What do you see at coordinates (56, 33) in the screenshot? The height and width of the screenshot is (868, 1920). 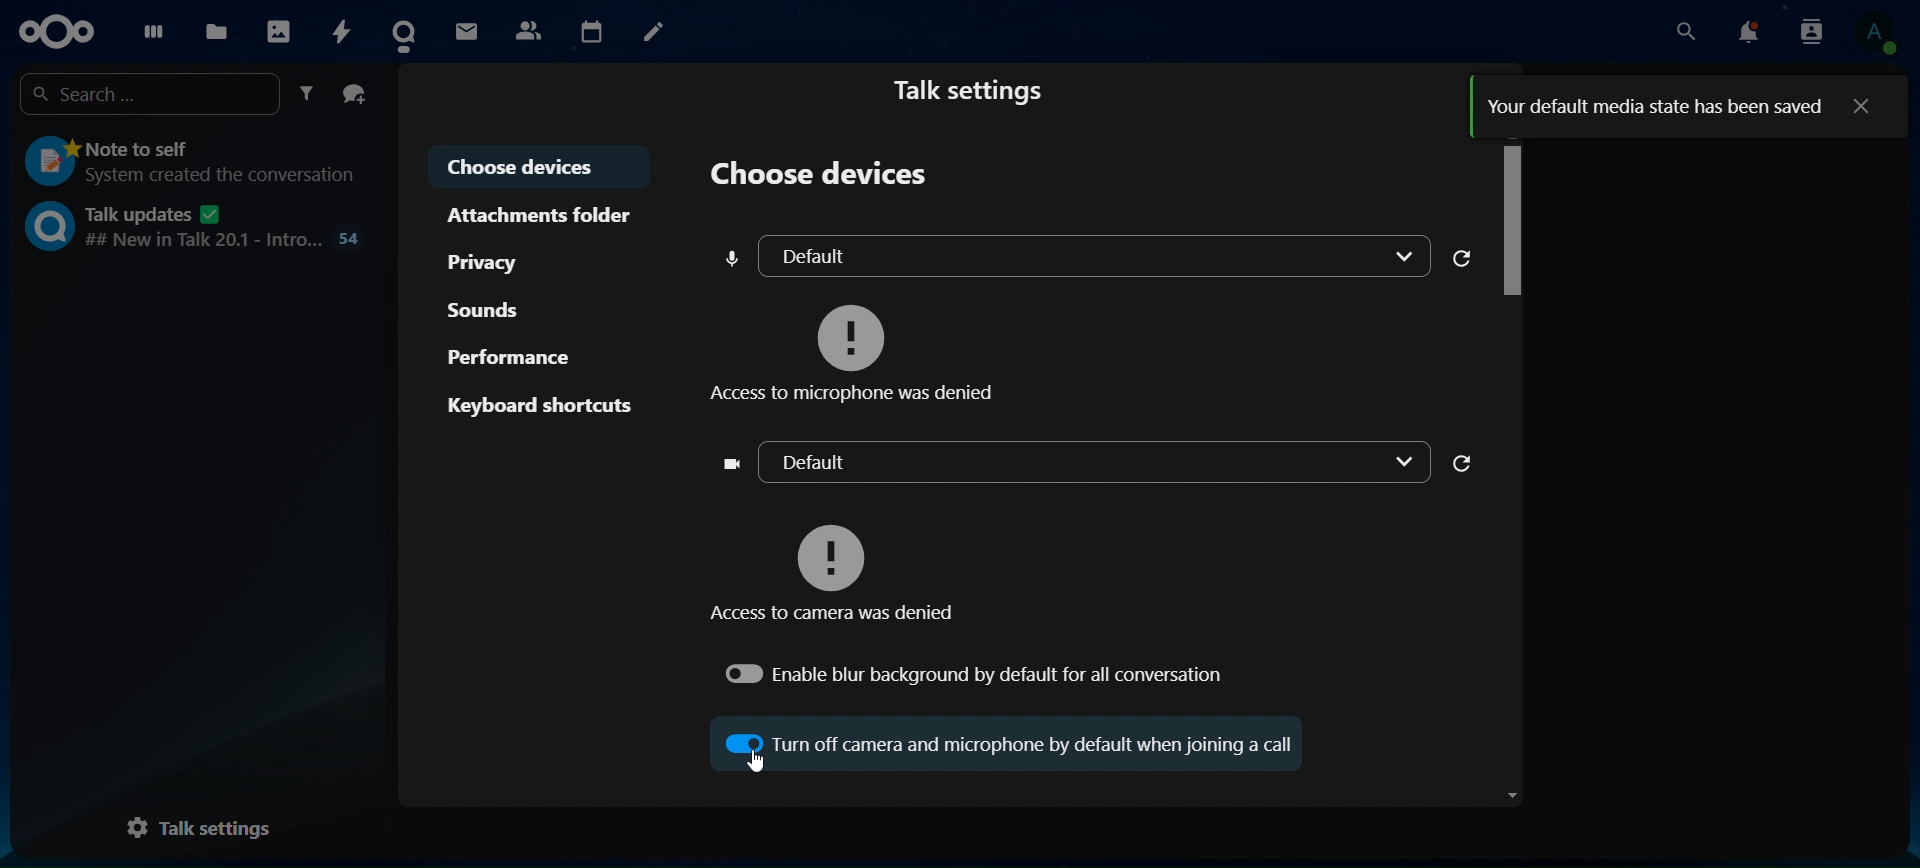 I see `icon` at bounding box center [56, 33].